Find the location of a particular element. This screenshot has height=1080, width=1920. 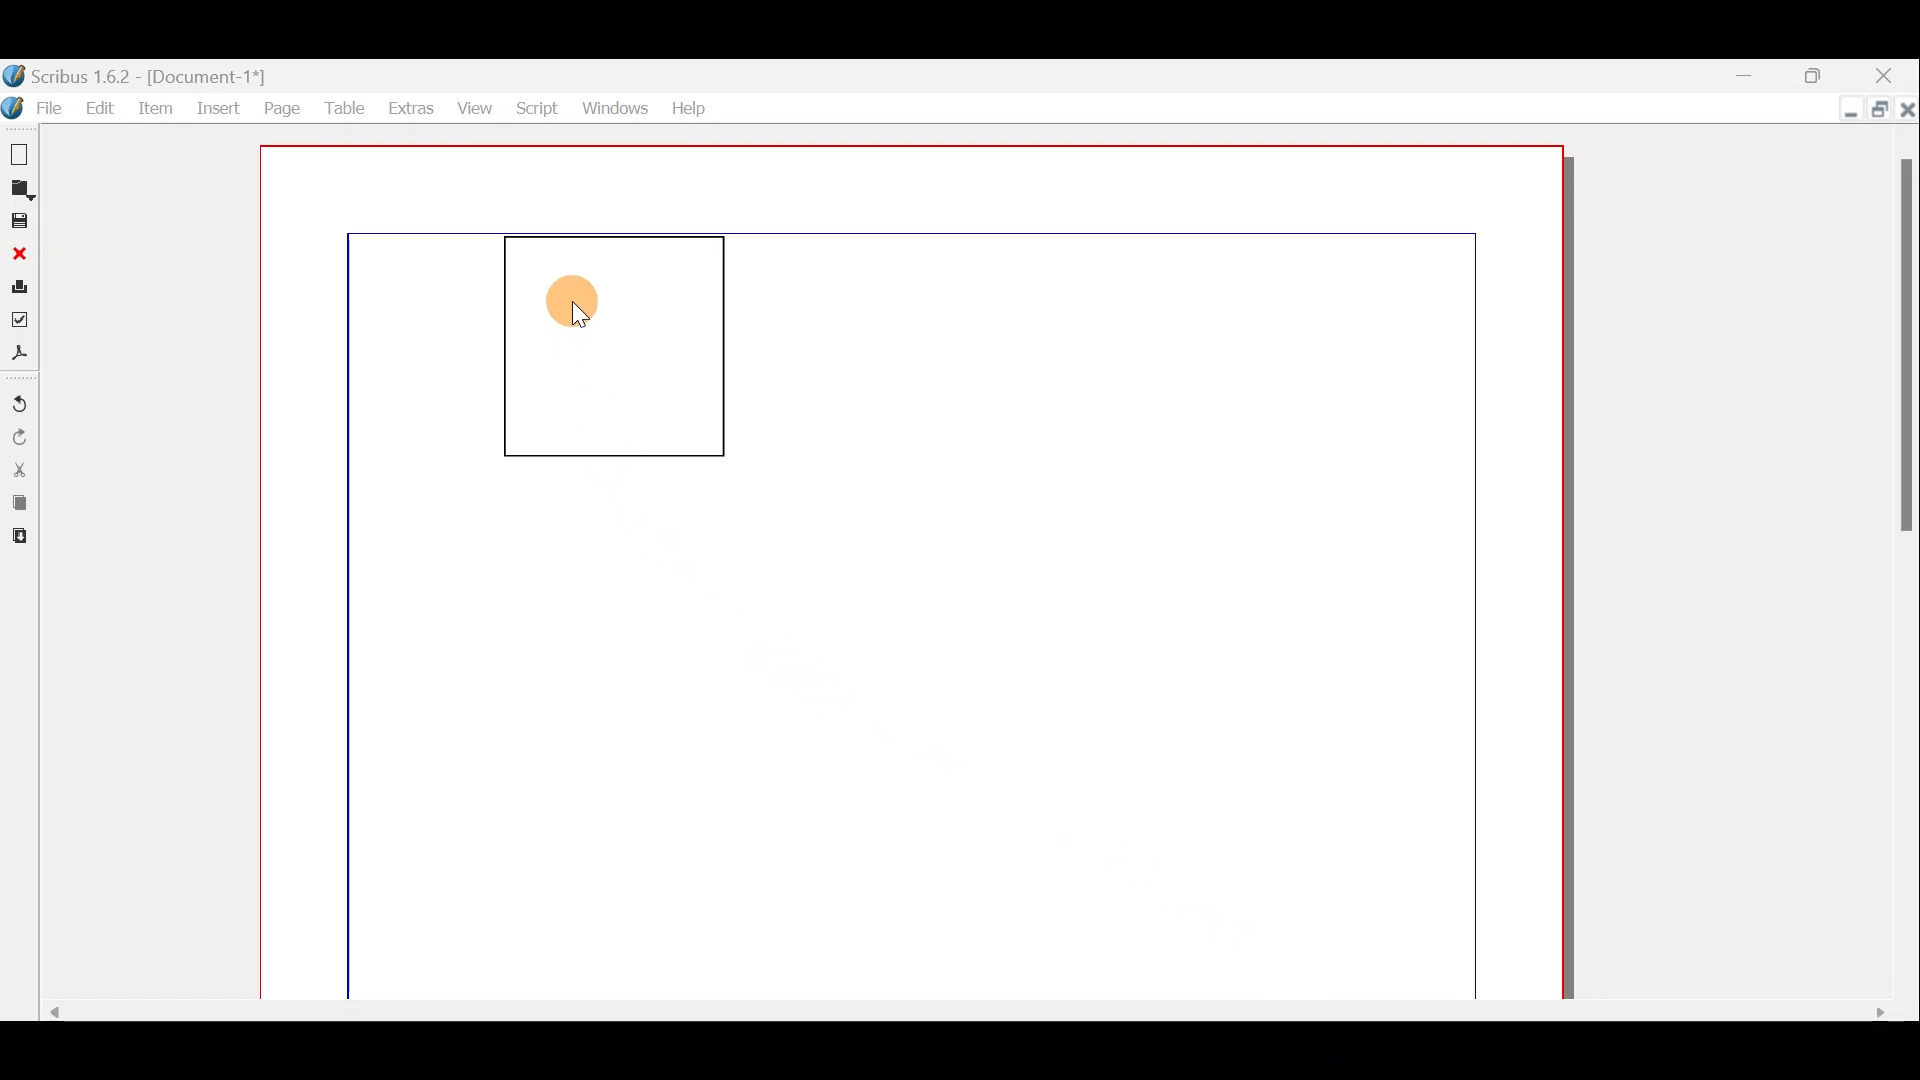

Item is located at coordinates (160, 107).